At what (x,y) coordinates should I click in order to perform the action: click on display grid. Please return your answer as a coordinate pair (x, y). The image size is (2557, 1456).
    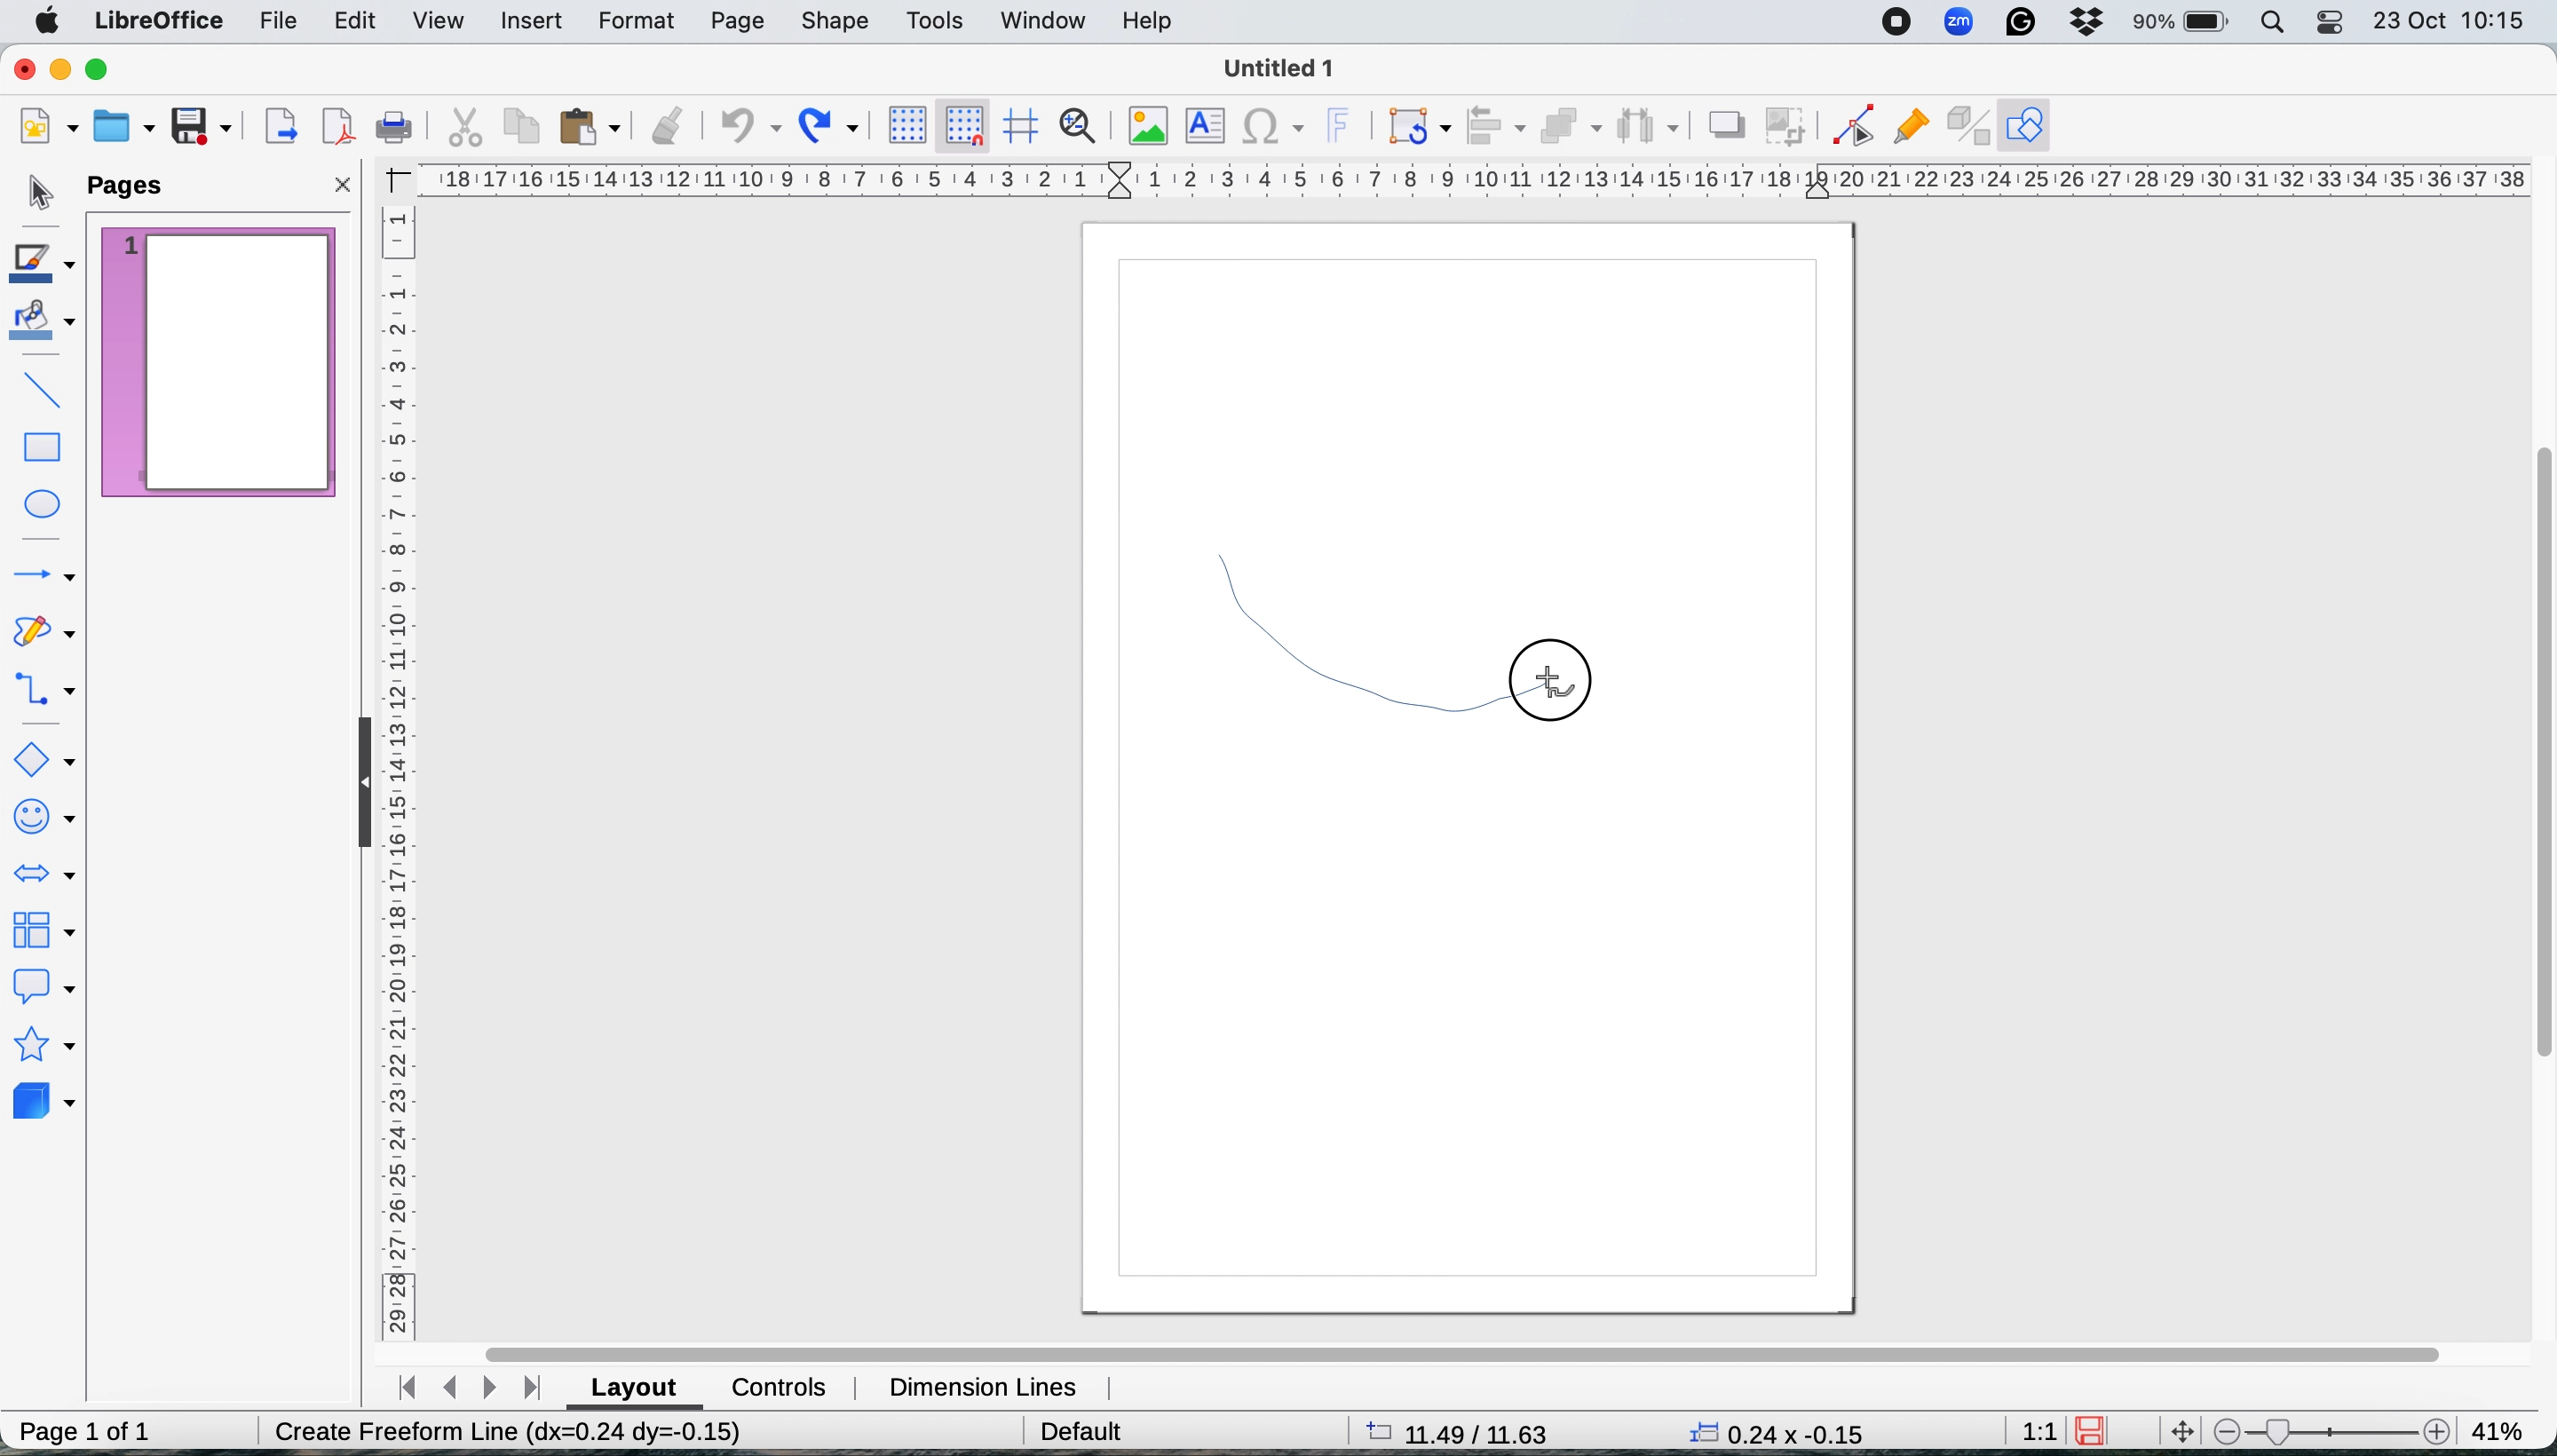
    Looking at the image, I should click on (913, 124).